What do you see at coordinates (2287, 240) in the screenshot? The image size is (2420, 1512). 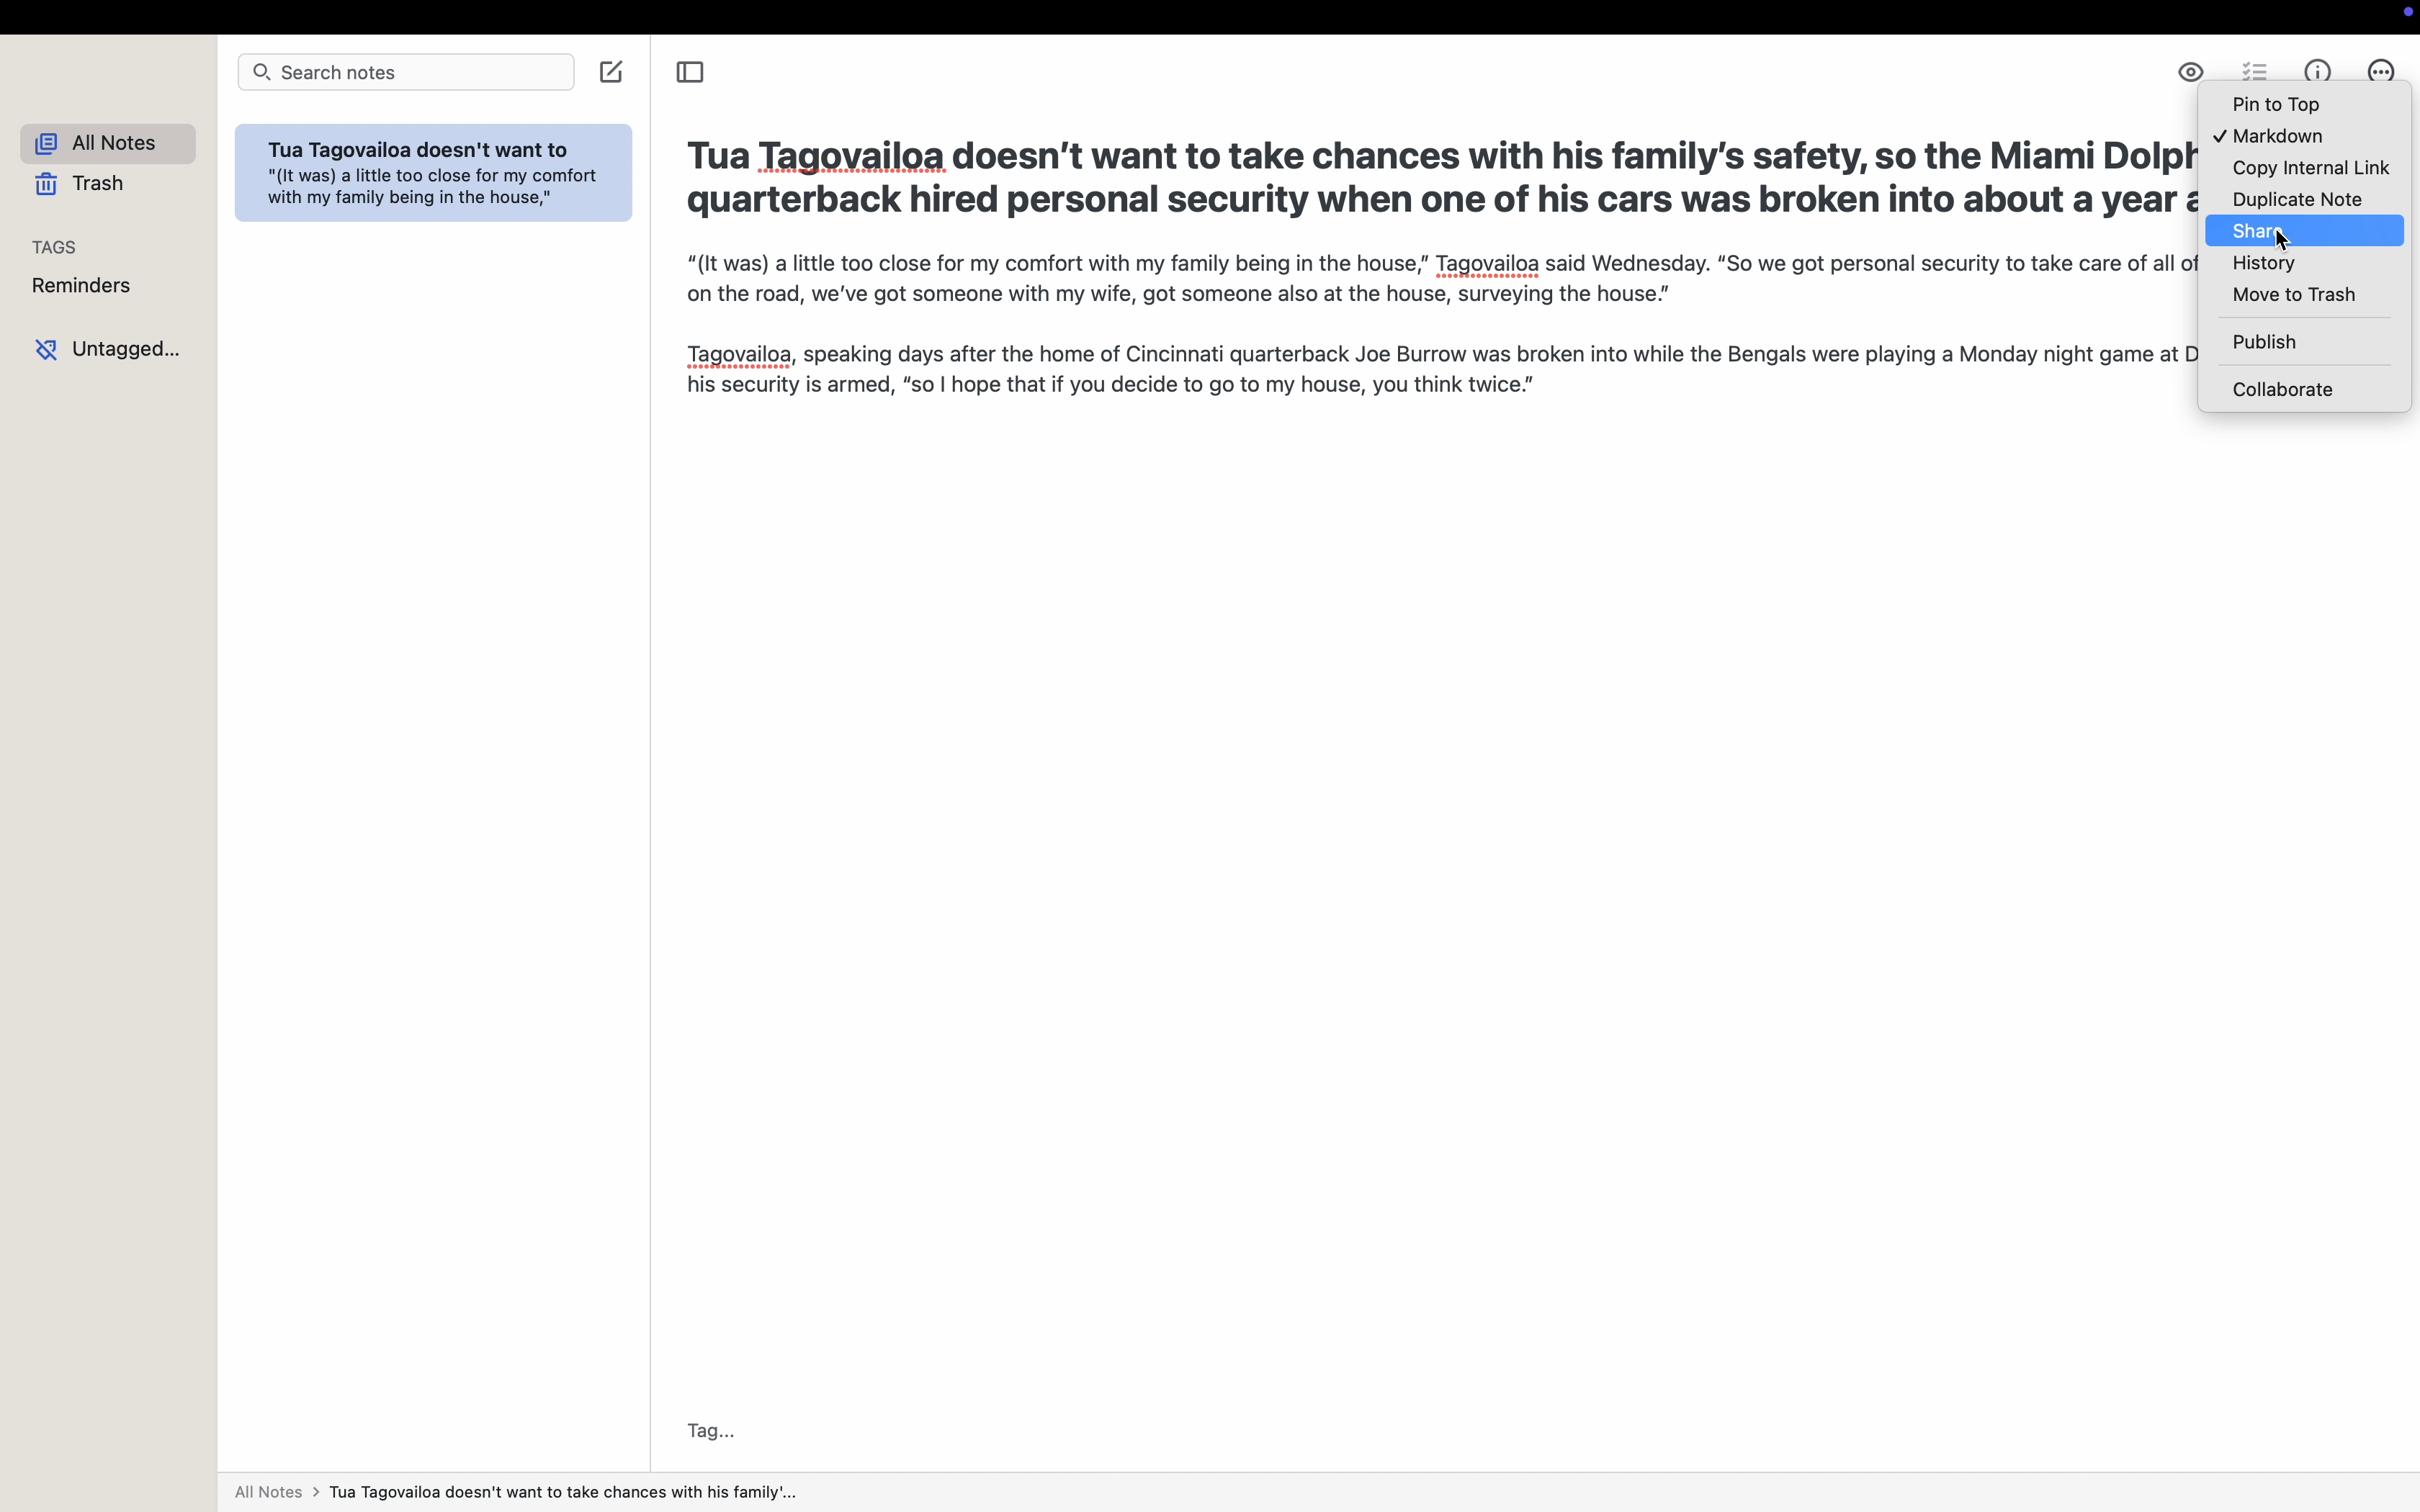 I see `cursor` at bounding box center [2287, 240].